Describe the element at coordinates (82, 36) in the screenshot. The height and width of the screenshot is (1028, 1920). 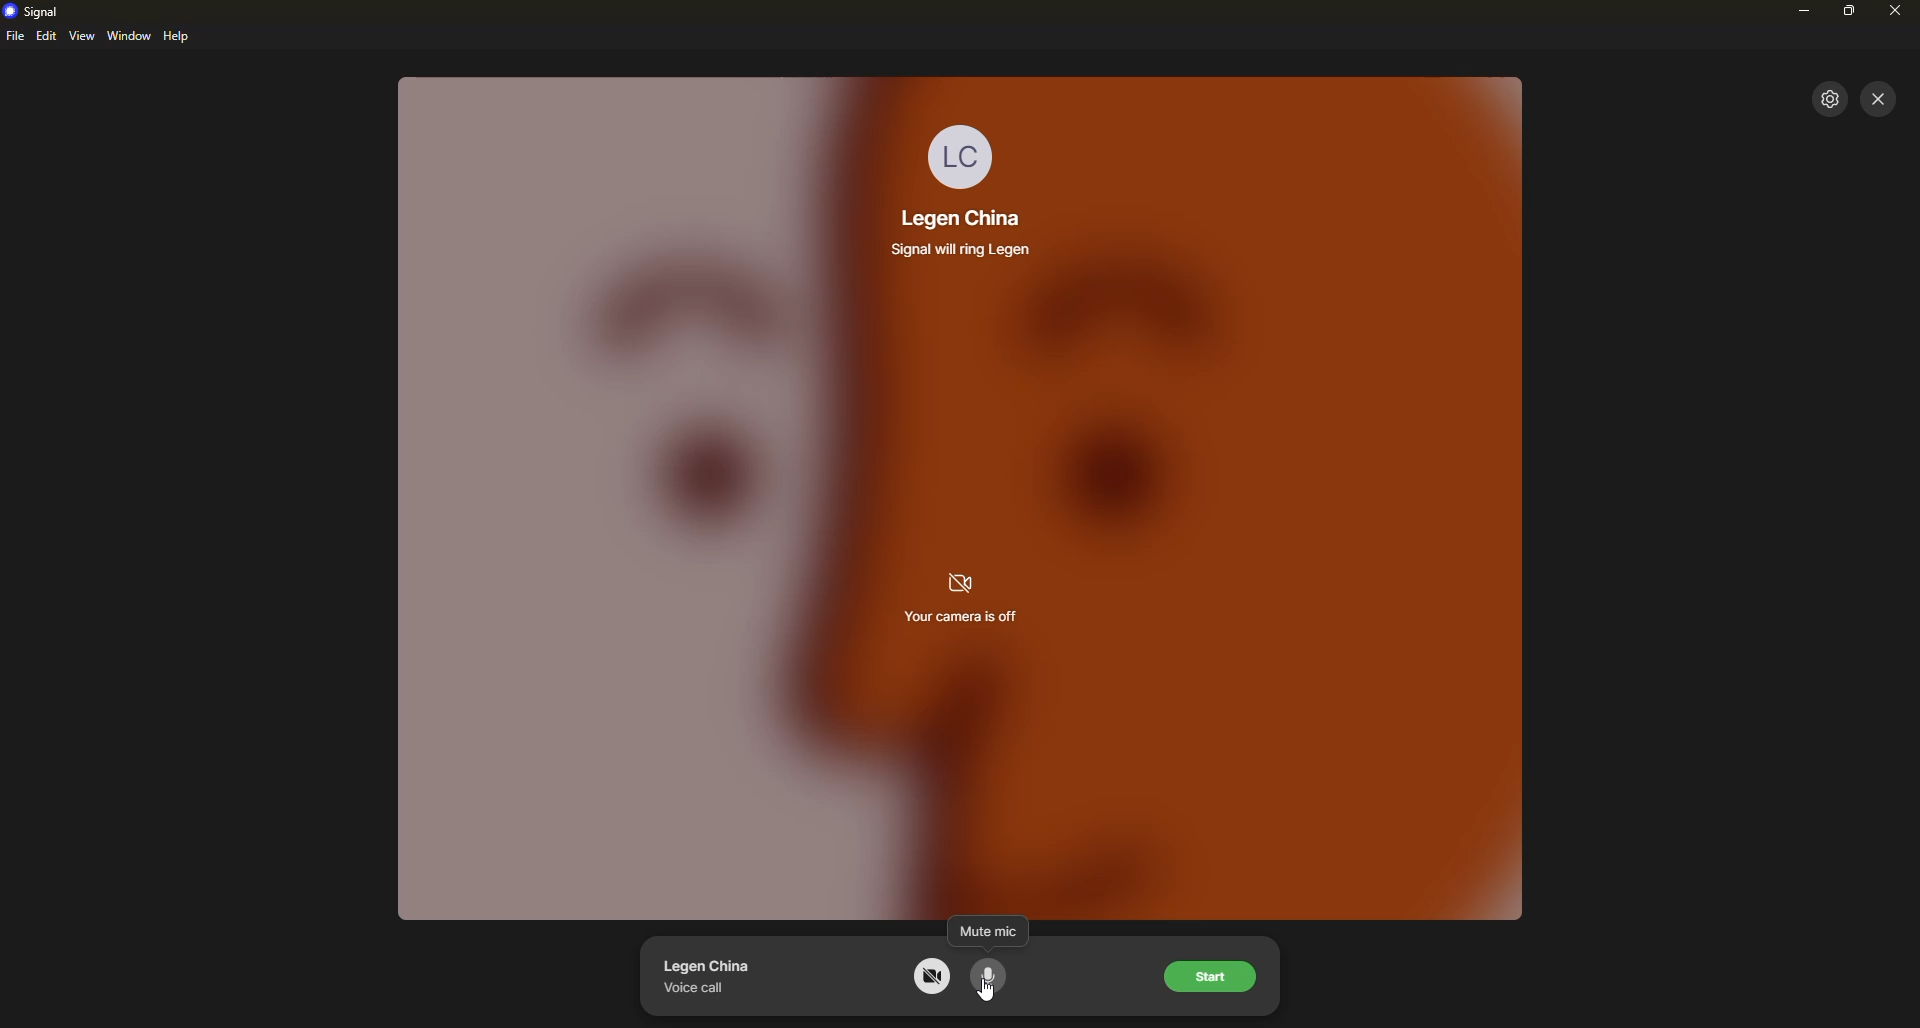
I see `view` at that location.